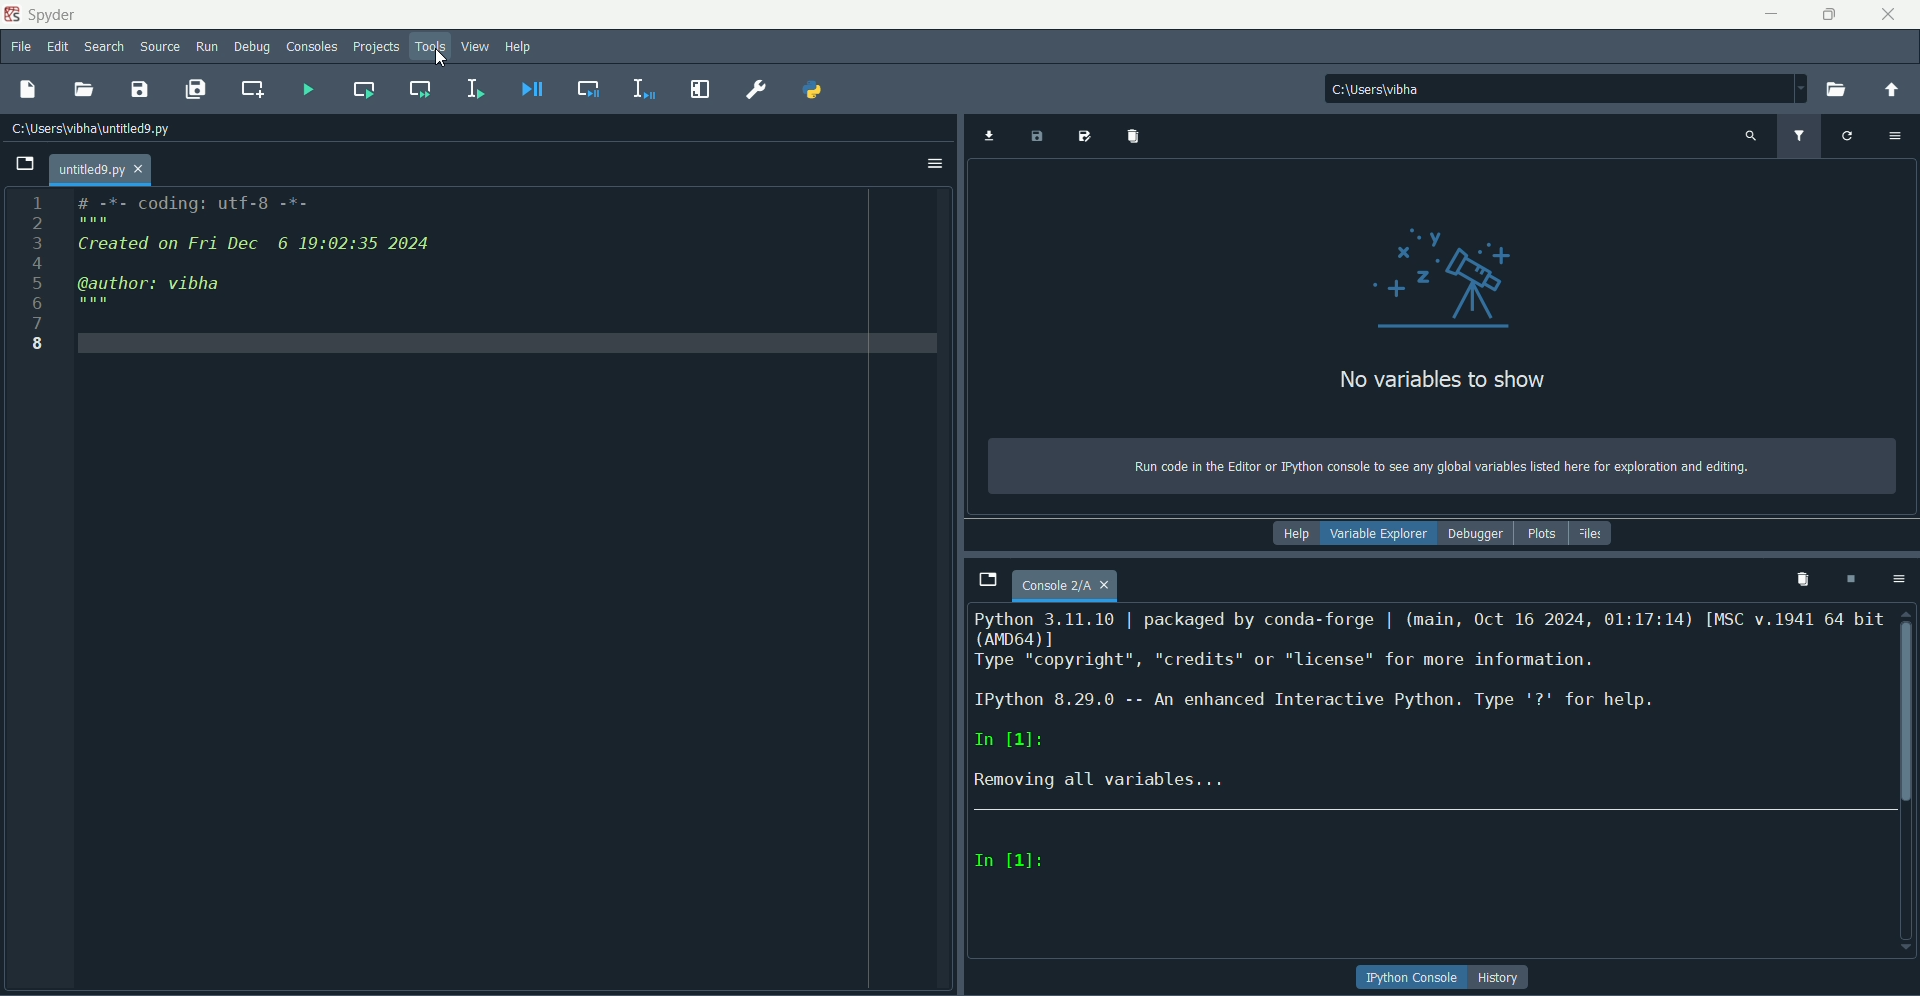  I want to click on create new cell, so click(253, 88).